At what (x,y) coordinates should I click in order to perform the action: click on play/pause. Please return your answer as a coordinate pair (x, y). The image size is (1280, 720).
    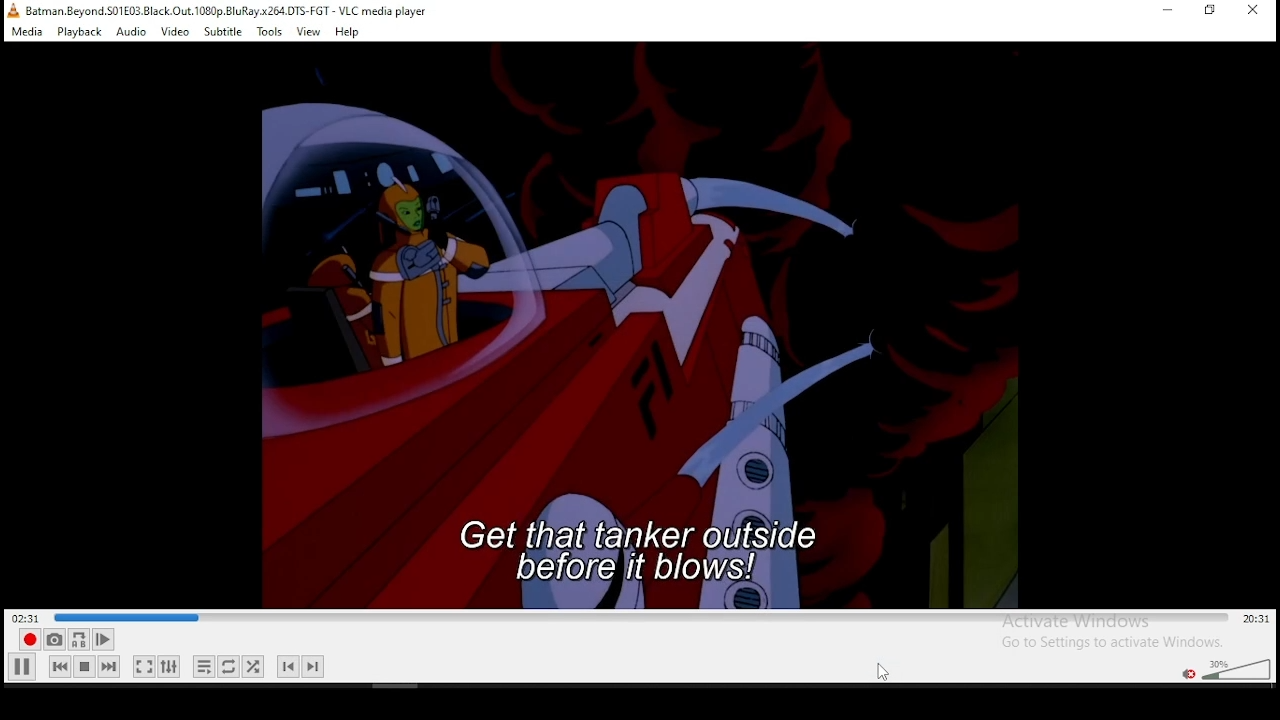
    Looking at the image, I should click on (21, 667).